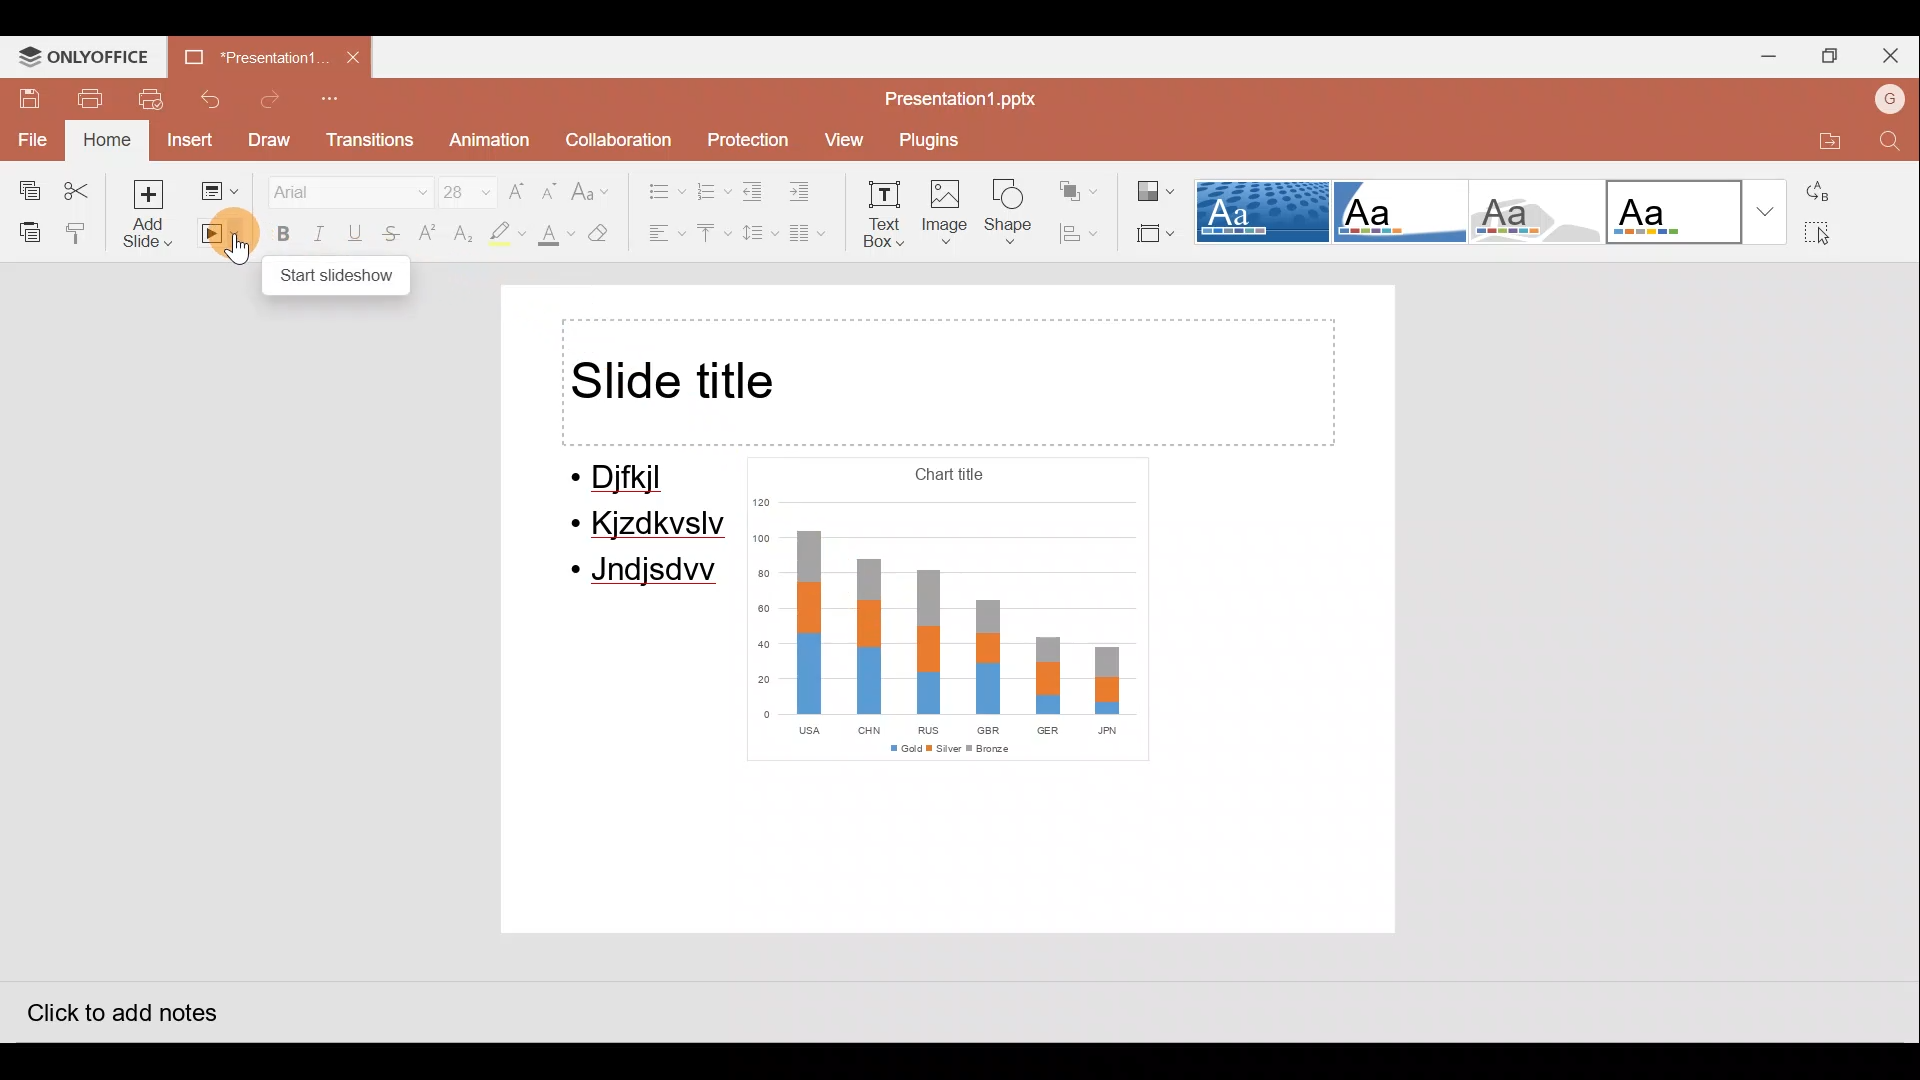 The image size is (1920, 1080). I want to click on Document name, so click(959, 98).